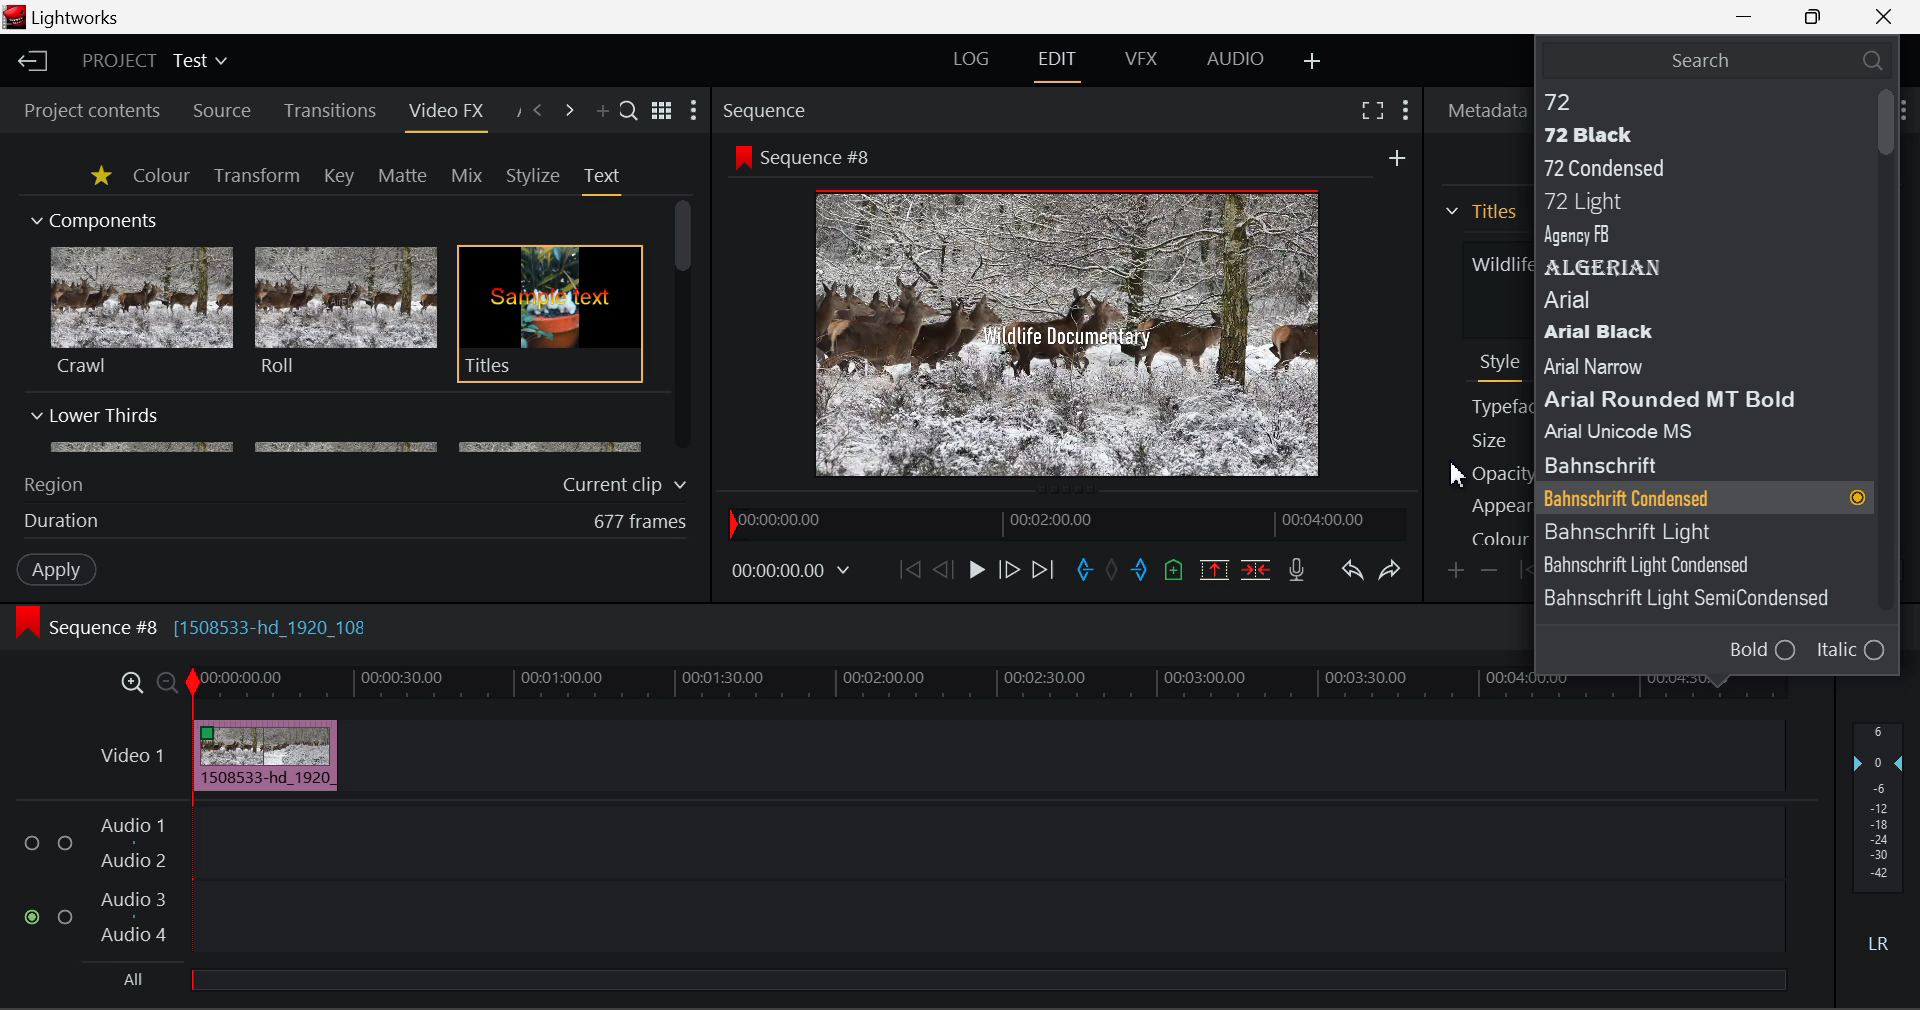 Image resolution: width=1920 pixels, height=1010 pixels. Describe the element at coordinates (1259, 569) in the screenshot. I see `Delete/Cut` at that location.